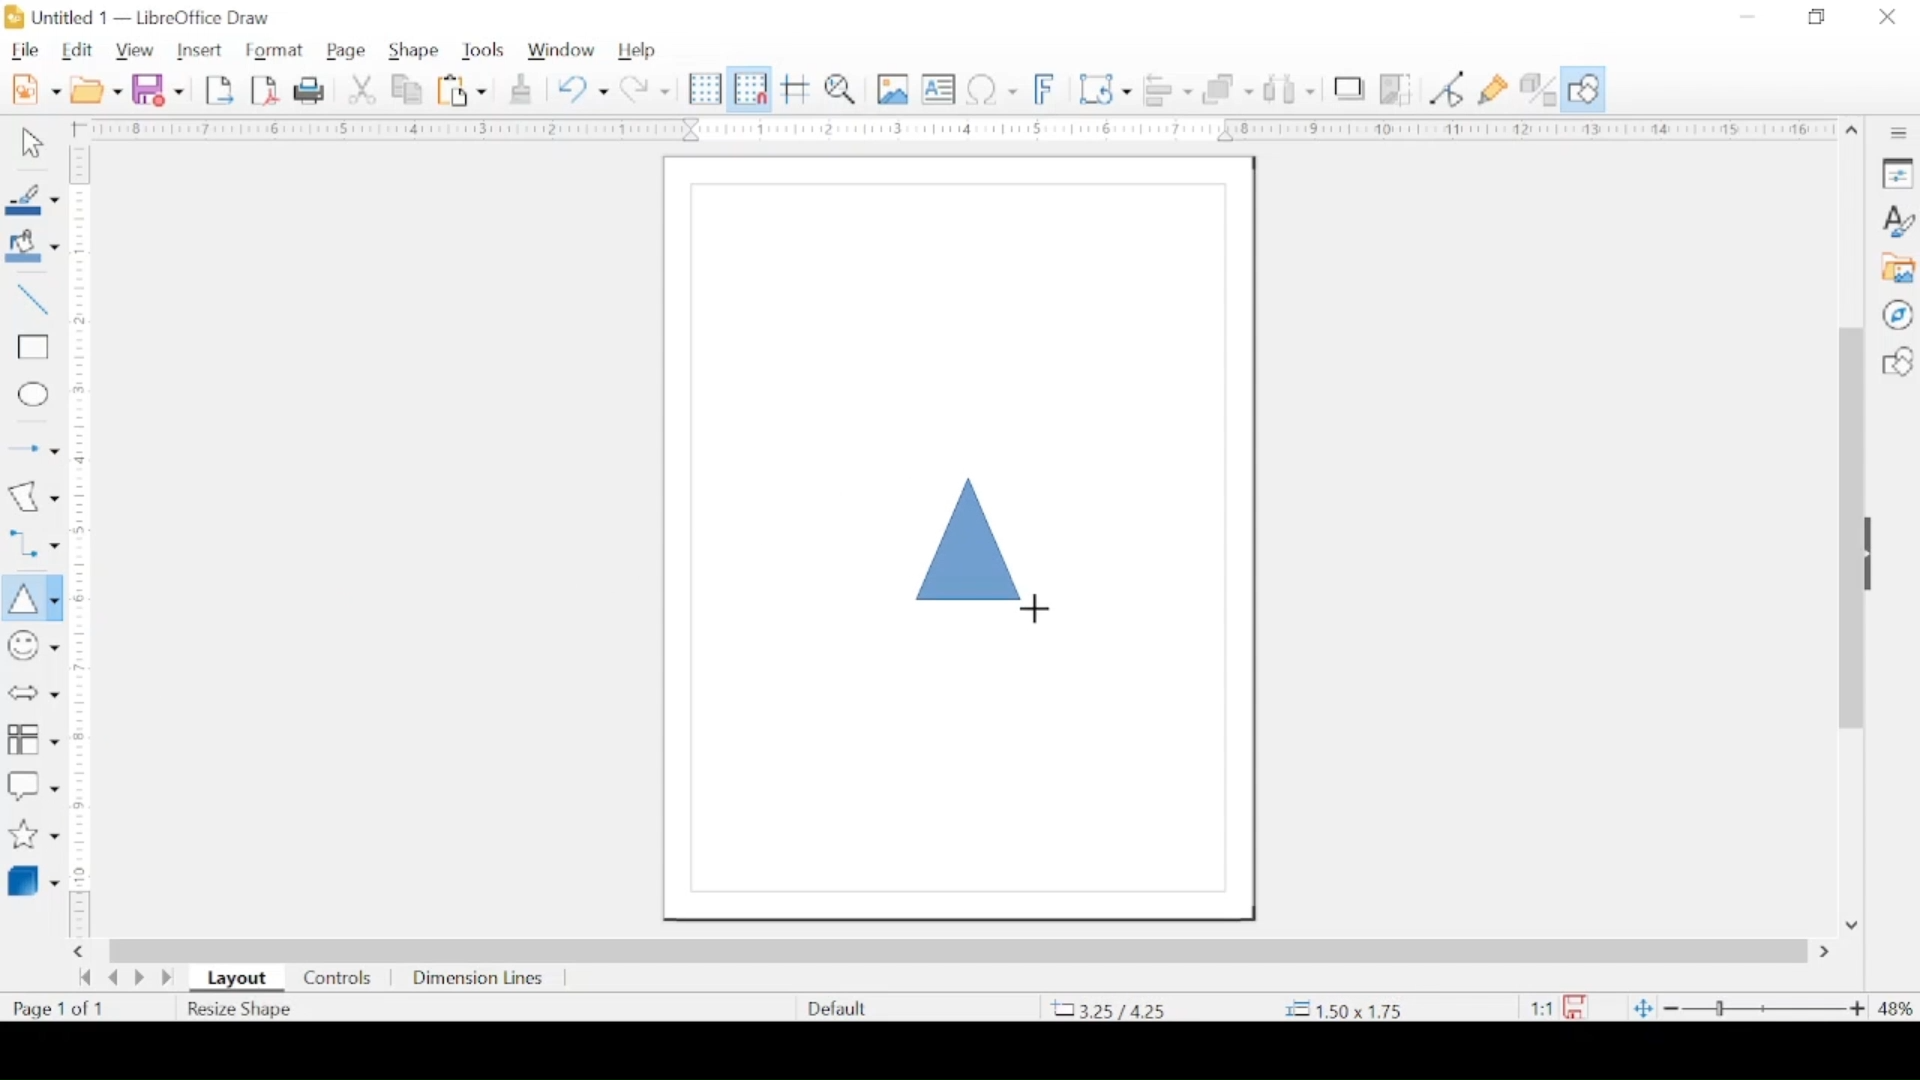 The width and height of the screenshot is (1920, 1080). I want to click on gallery, so click(1900, 269).